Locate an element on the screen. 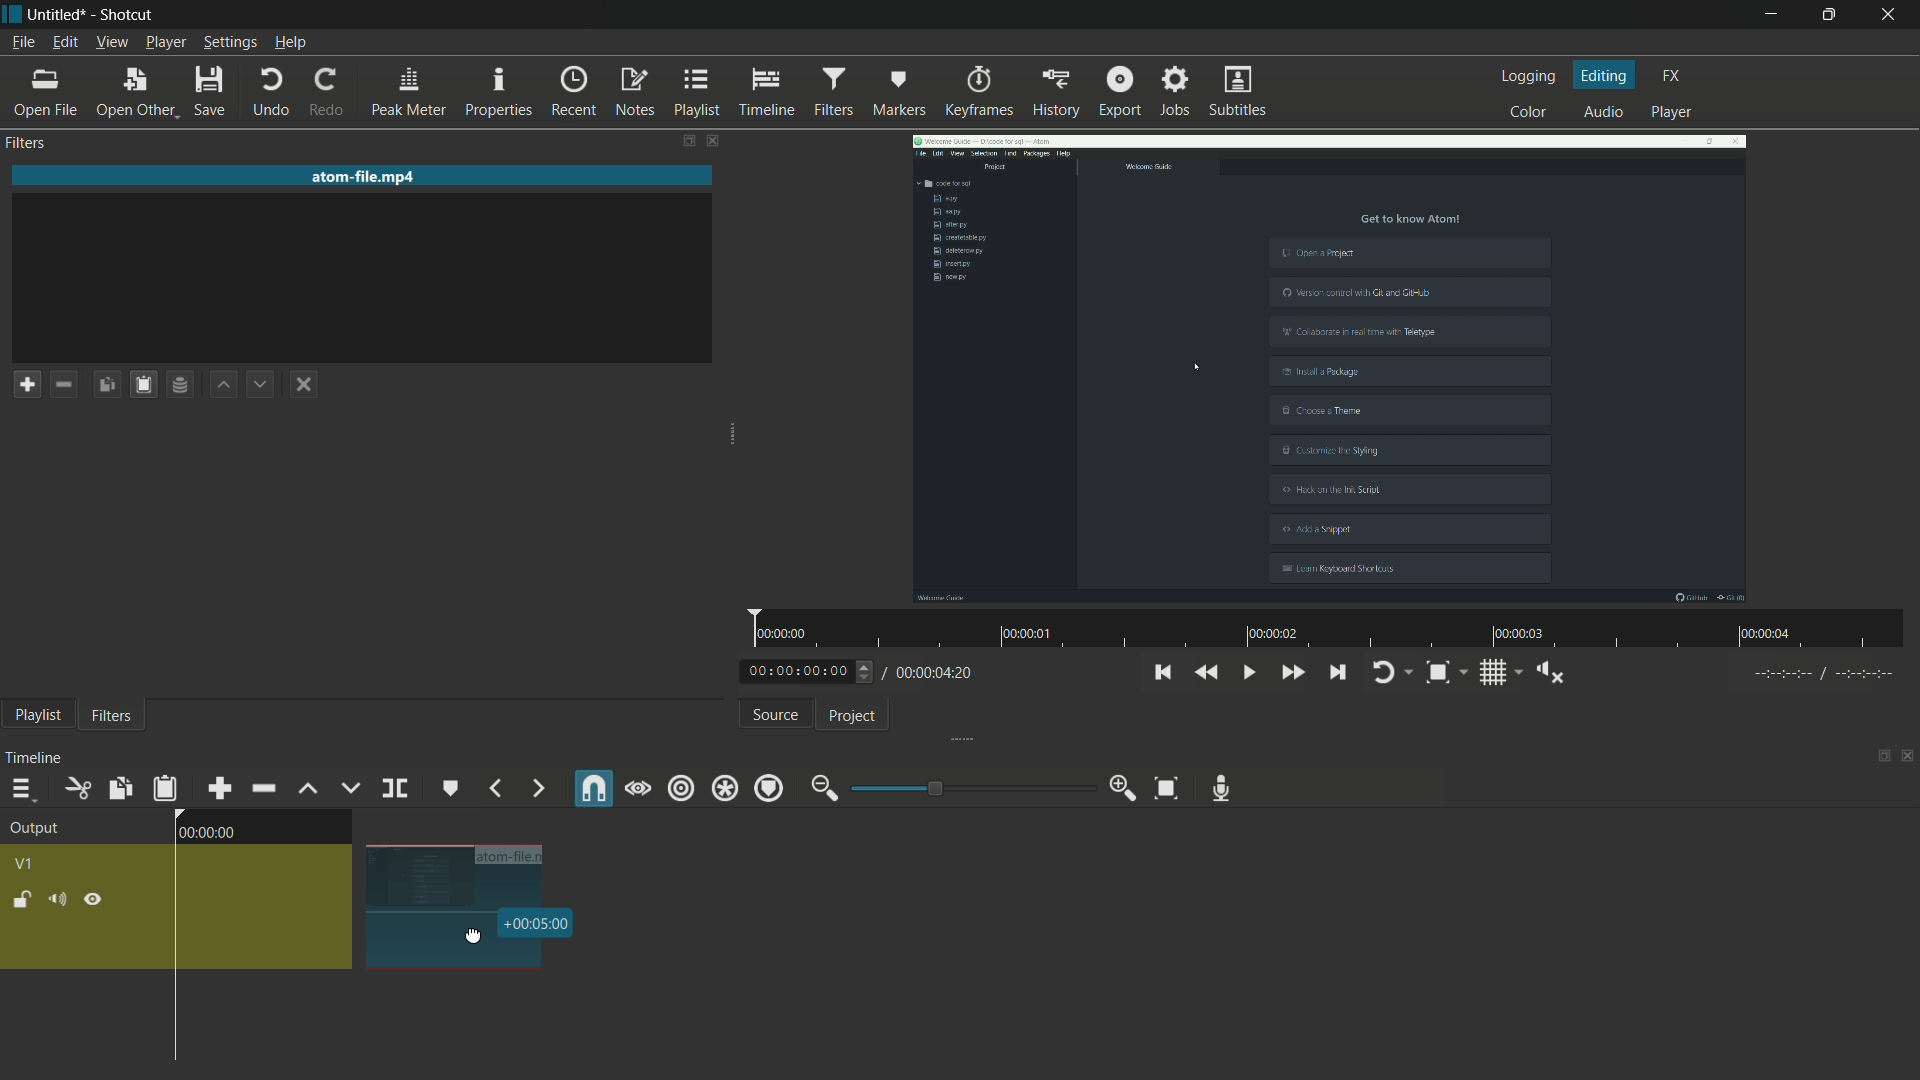  hide/show is located at coordinates (94, 901).